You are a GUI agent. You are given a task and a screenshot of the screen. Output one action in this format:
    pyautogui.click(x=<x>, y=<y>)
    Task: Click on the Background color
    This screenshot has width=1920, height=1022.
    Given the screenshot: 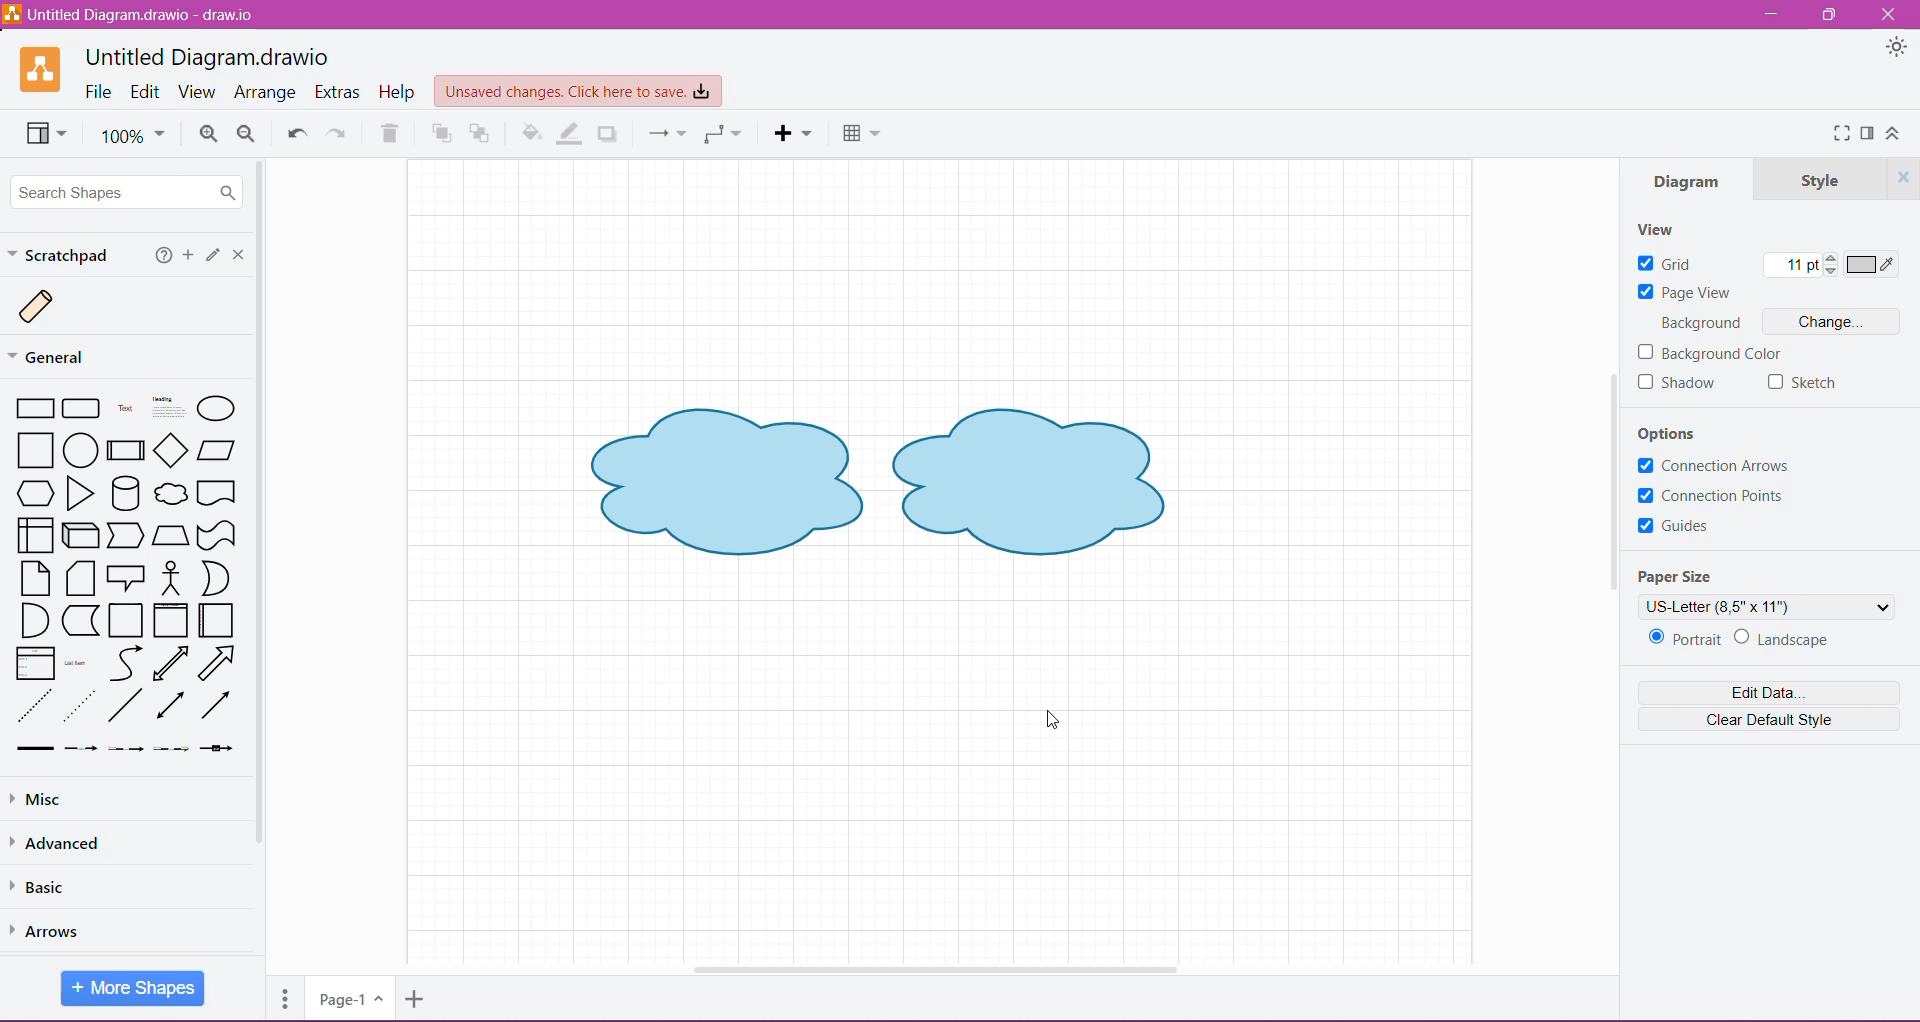 What is the action you would take?
    pyautogui.click(x=1722, y=355)
    